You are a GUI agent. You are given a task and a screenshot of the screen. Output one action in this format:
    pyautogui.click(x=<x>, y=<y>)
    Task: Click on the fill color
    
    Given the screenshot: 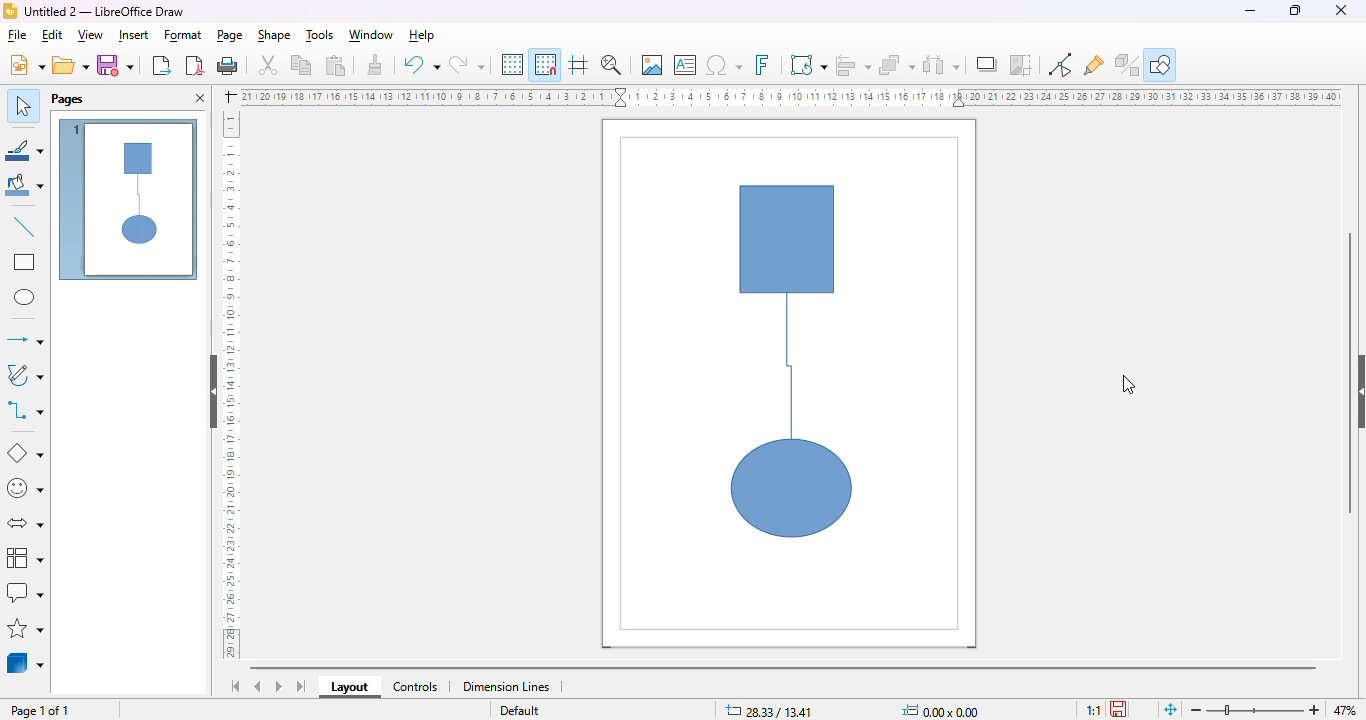 What is the action you would take?
    pyautogui.click(x=25, y=187)
    